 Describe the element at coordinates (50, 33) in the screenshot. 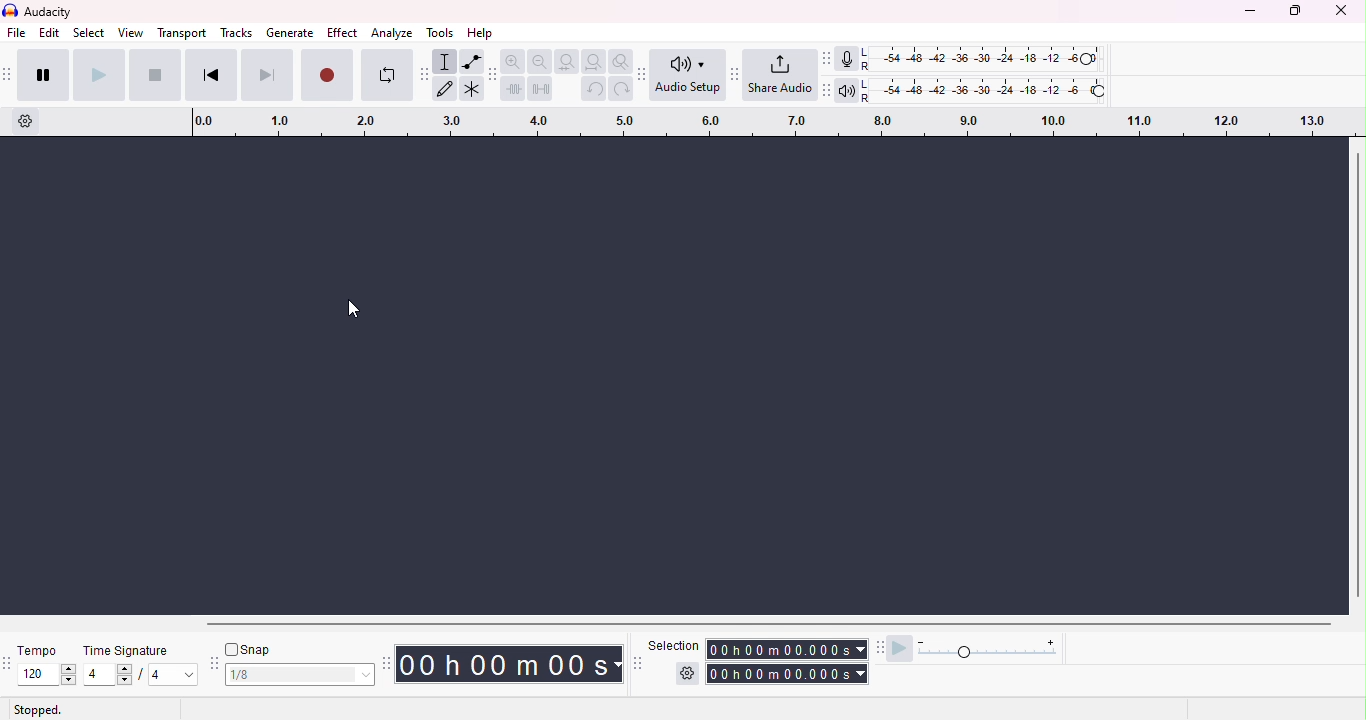

I see `edit` at that location.